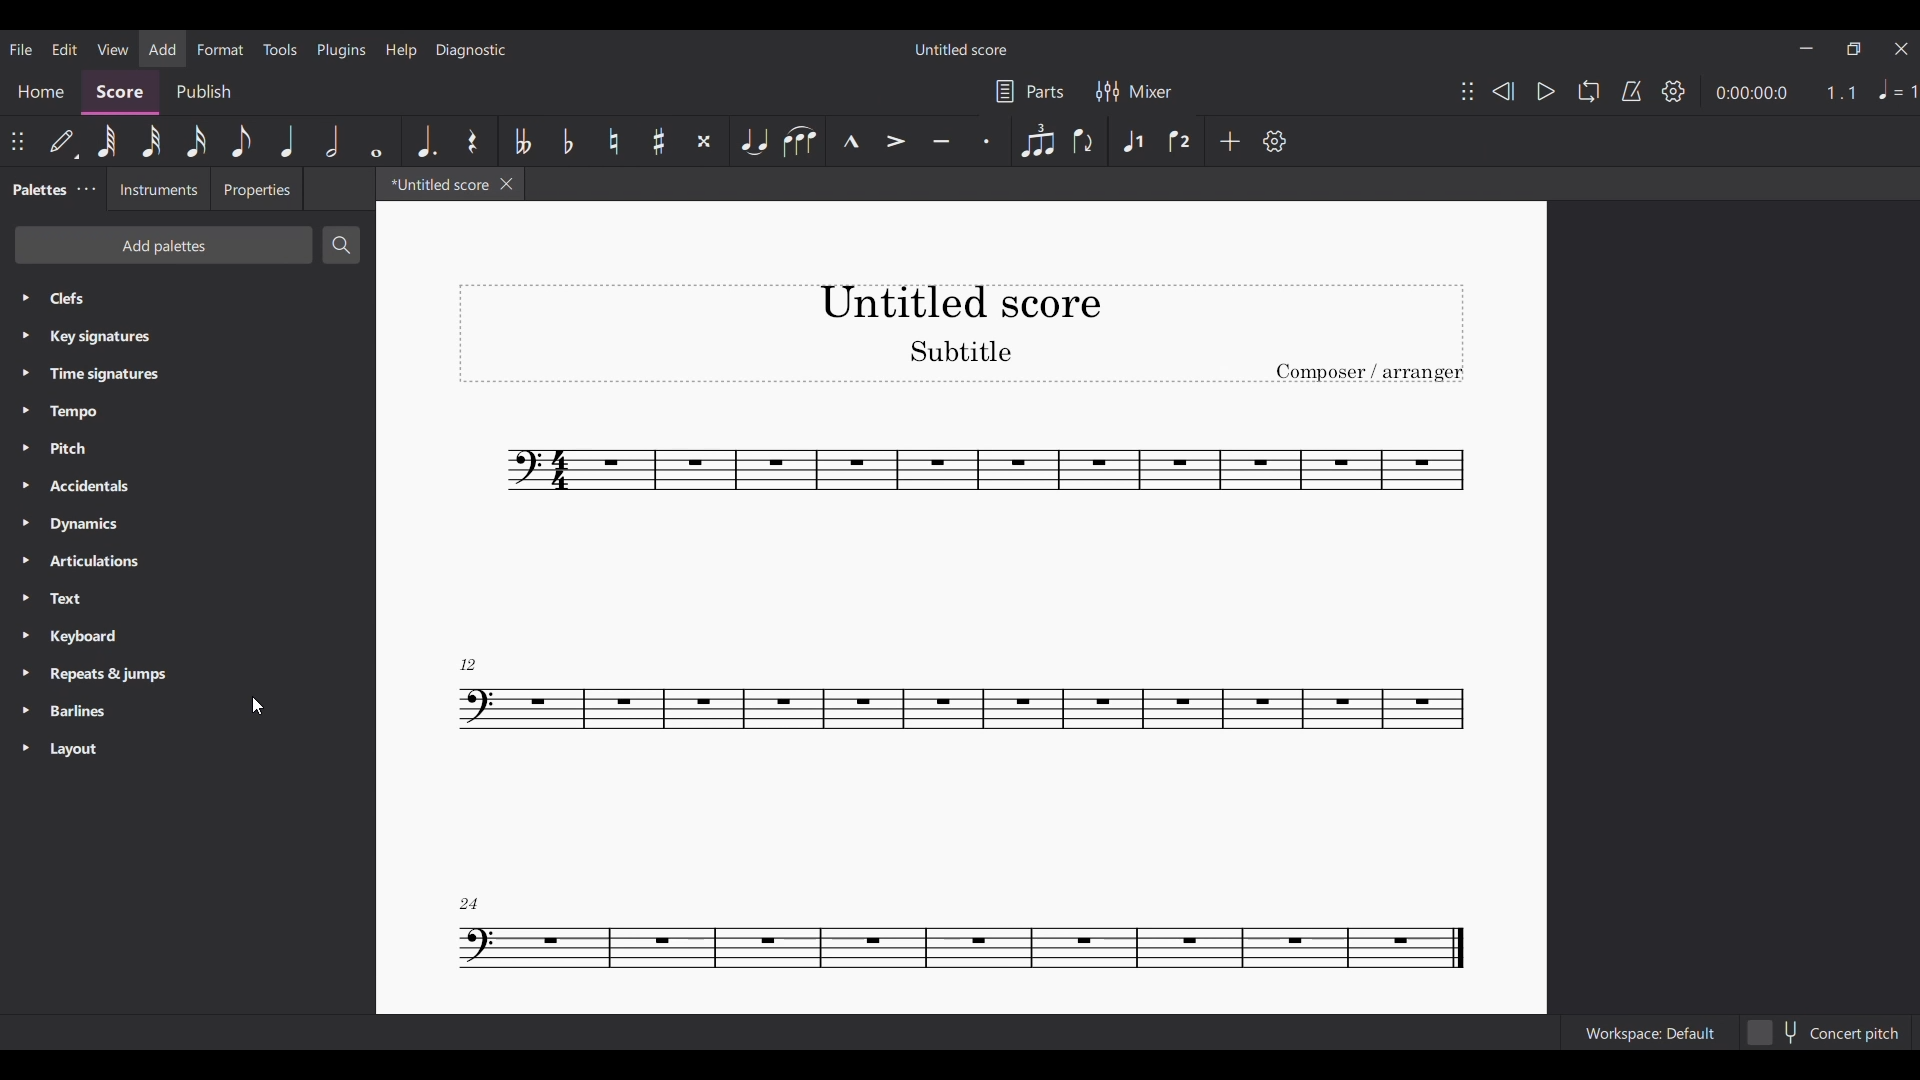  What do you see at coordinates (472, 50) in the screenshot?
I see `Diagnostic` at bounding box center [472, 50].